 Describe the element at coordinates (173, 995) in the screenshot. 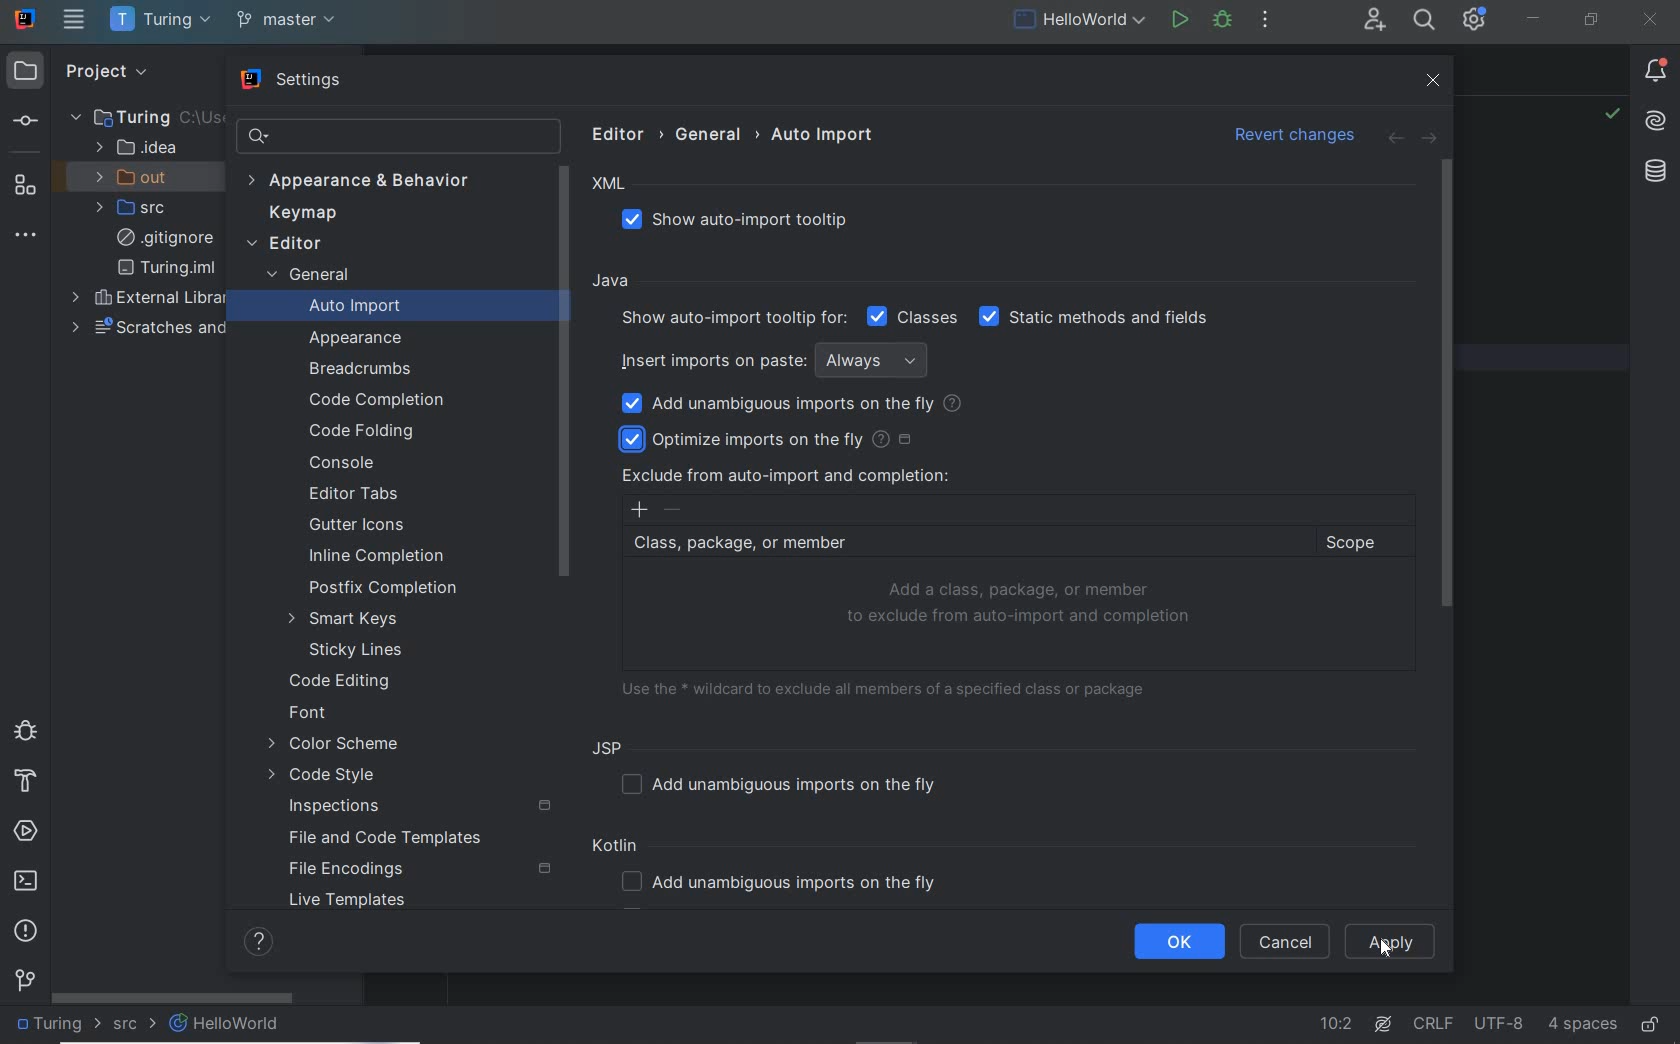

I see `SCROLLBAR` at that location.